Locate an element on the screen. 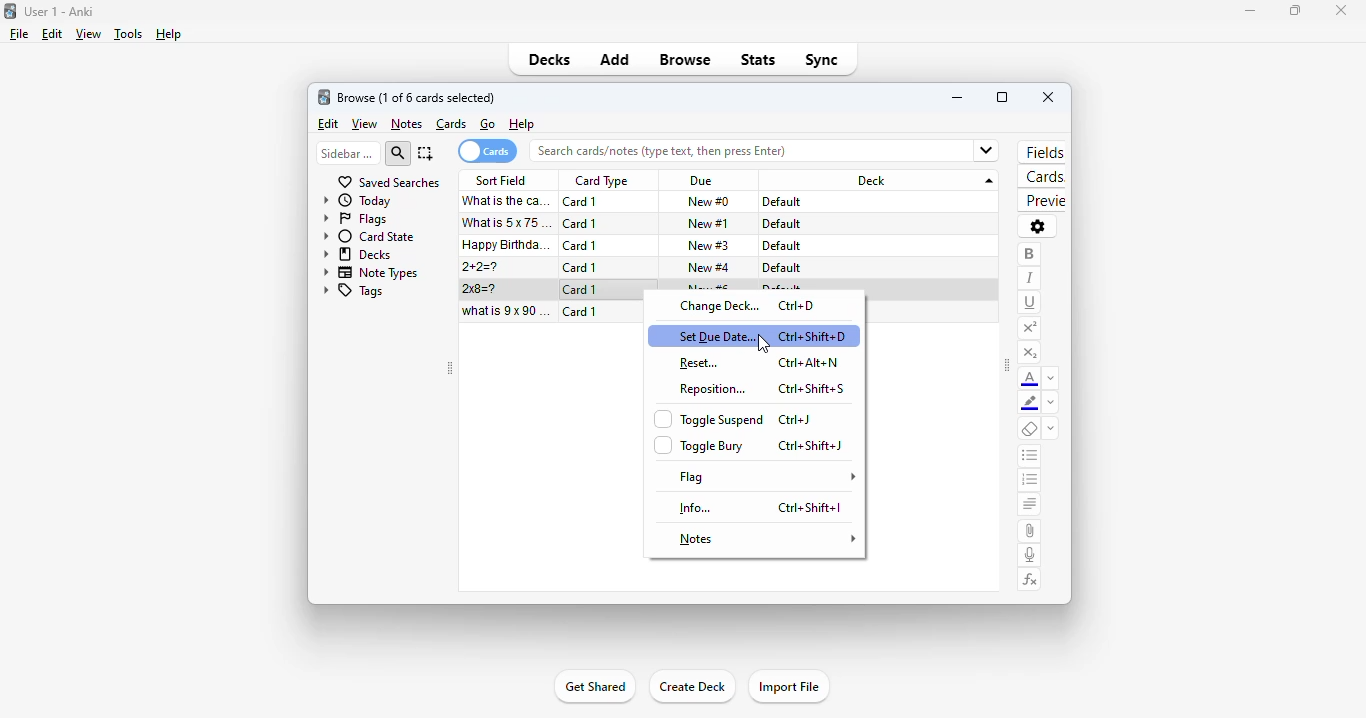  info is located at coordinates (696, 508).